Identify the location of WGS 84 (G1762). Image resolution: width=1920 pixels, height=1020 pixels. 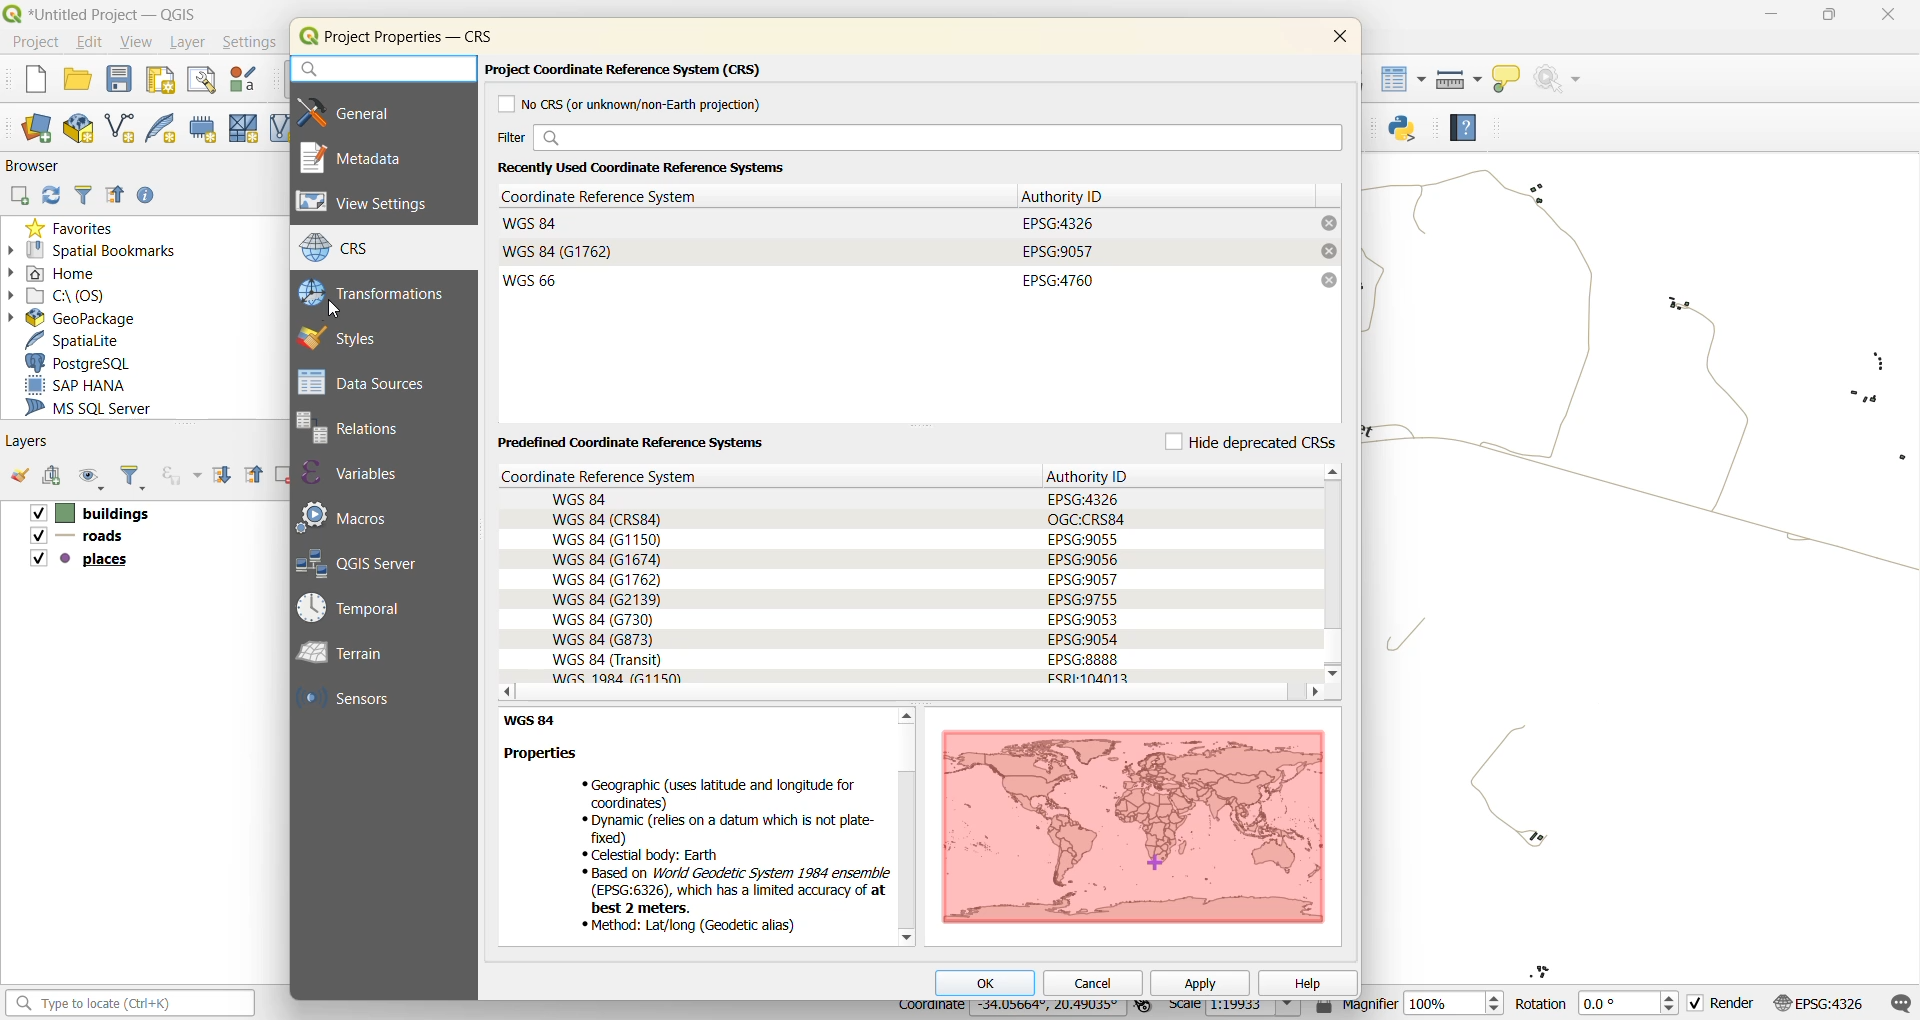
(606, 579).